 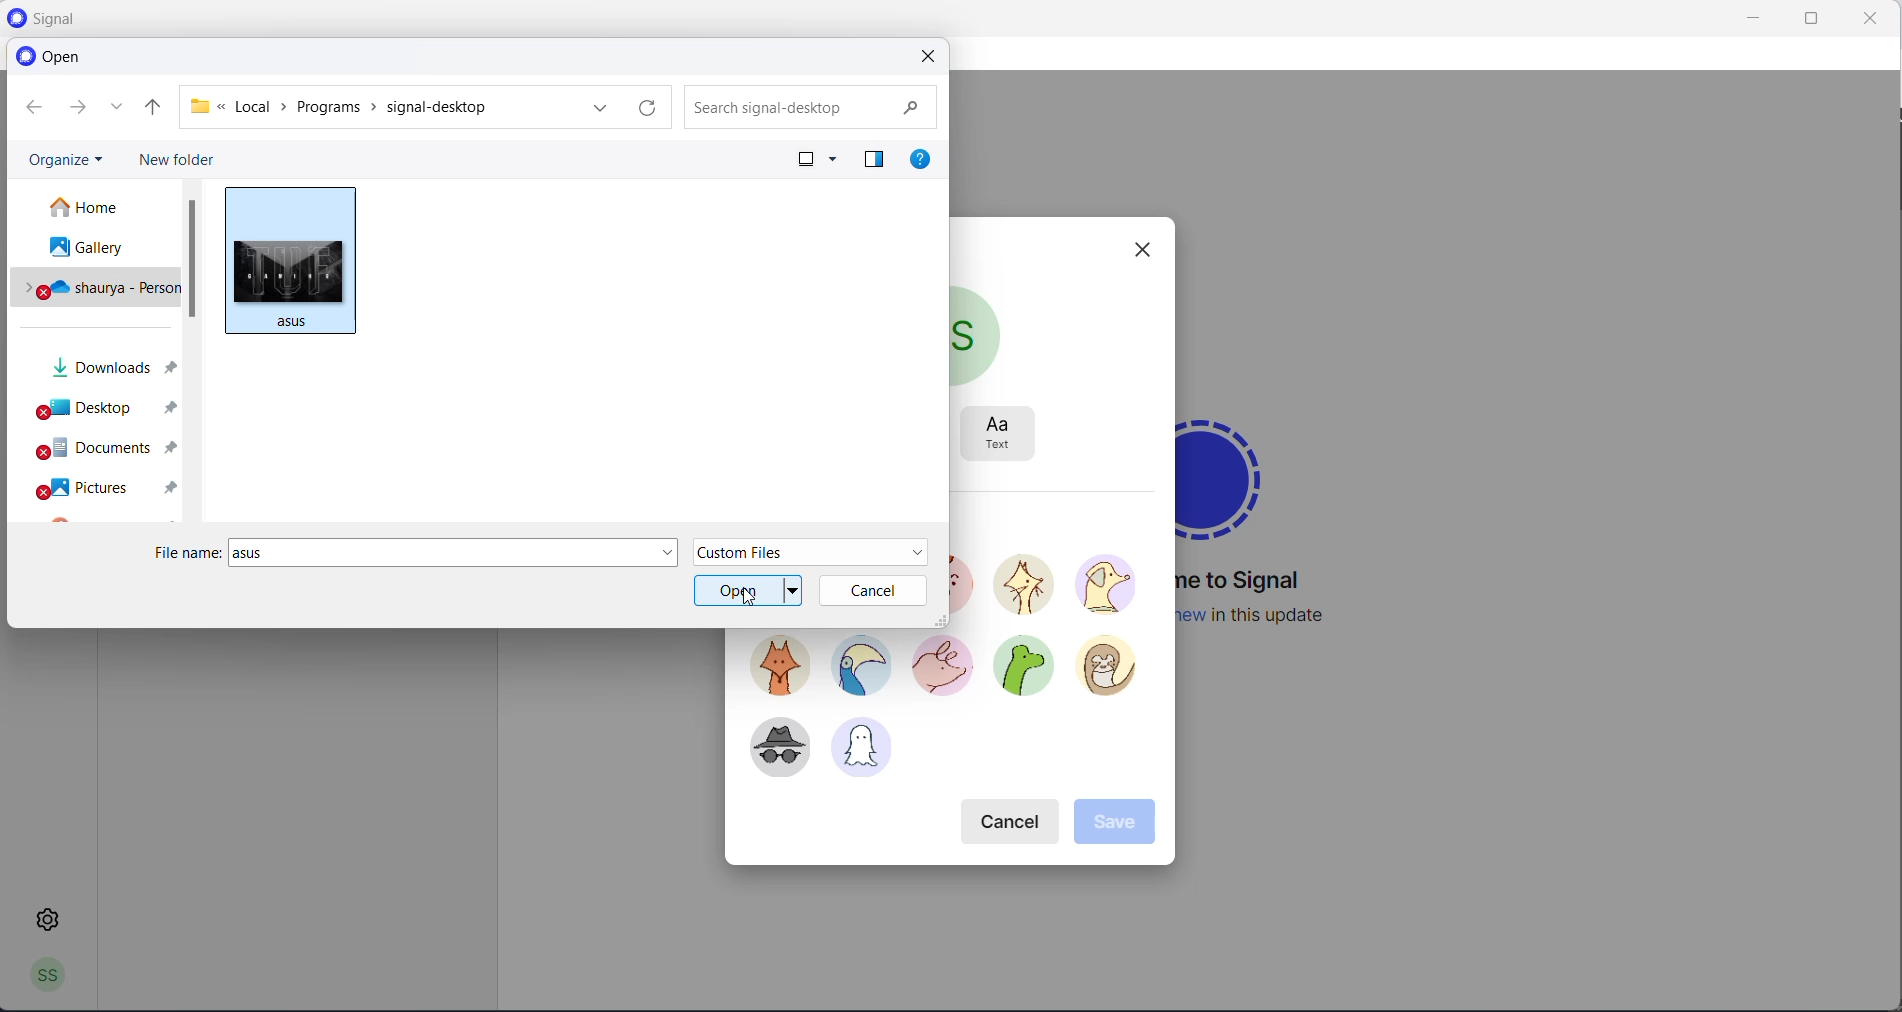 What do you see at coordinates (735, 592) in the screenshot?
I see `open` at bounding box center [735, 592].